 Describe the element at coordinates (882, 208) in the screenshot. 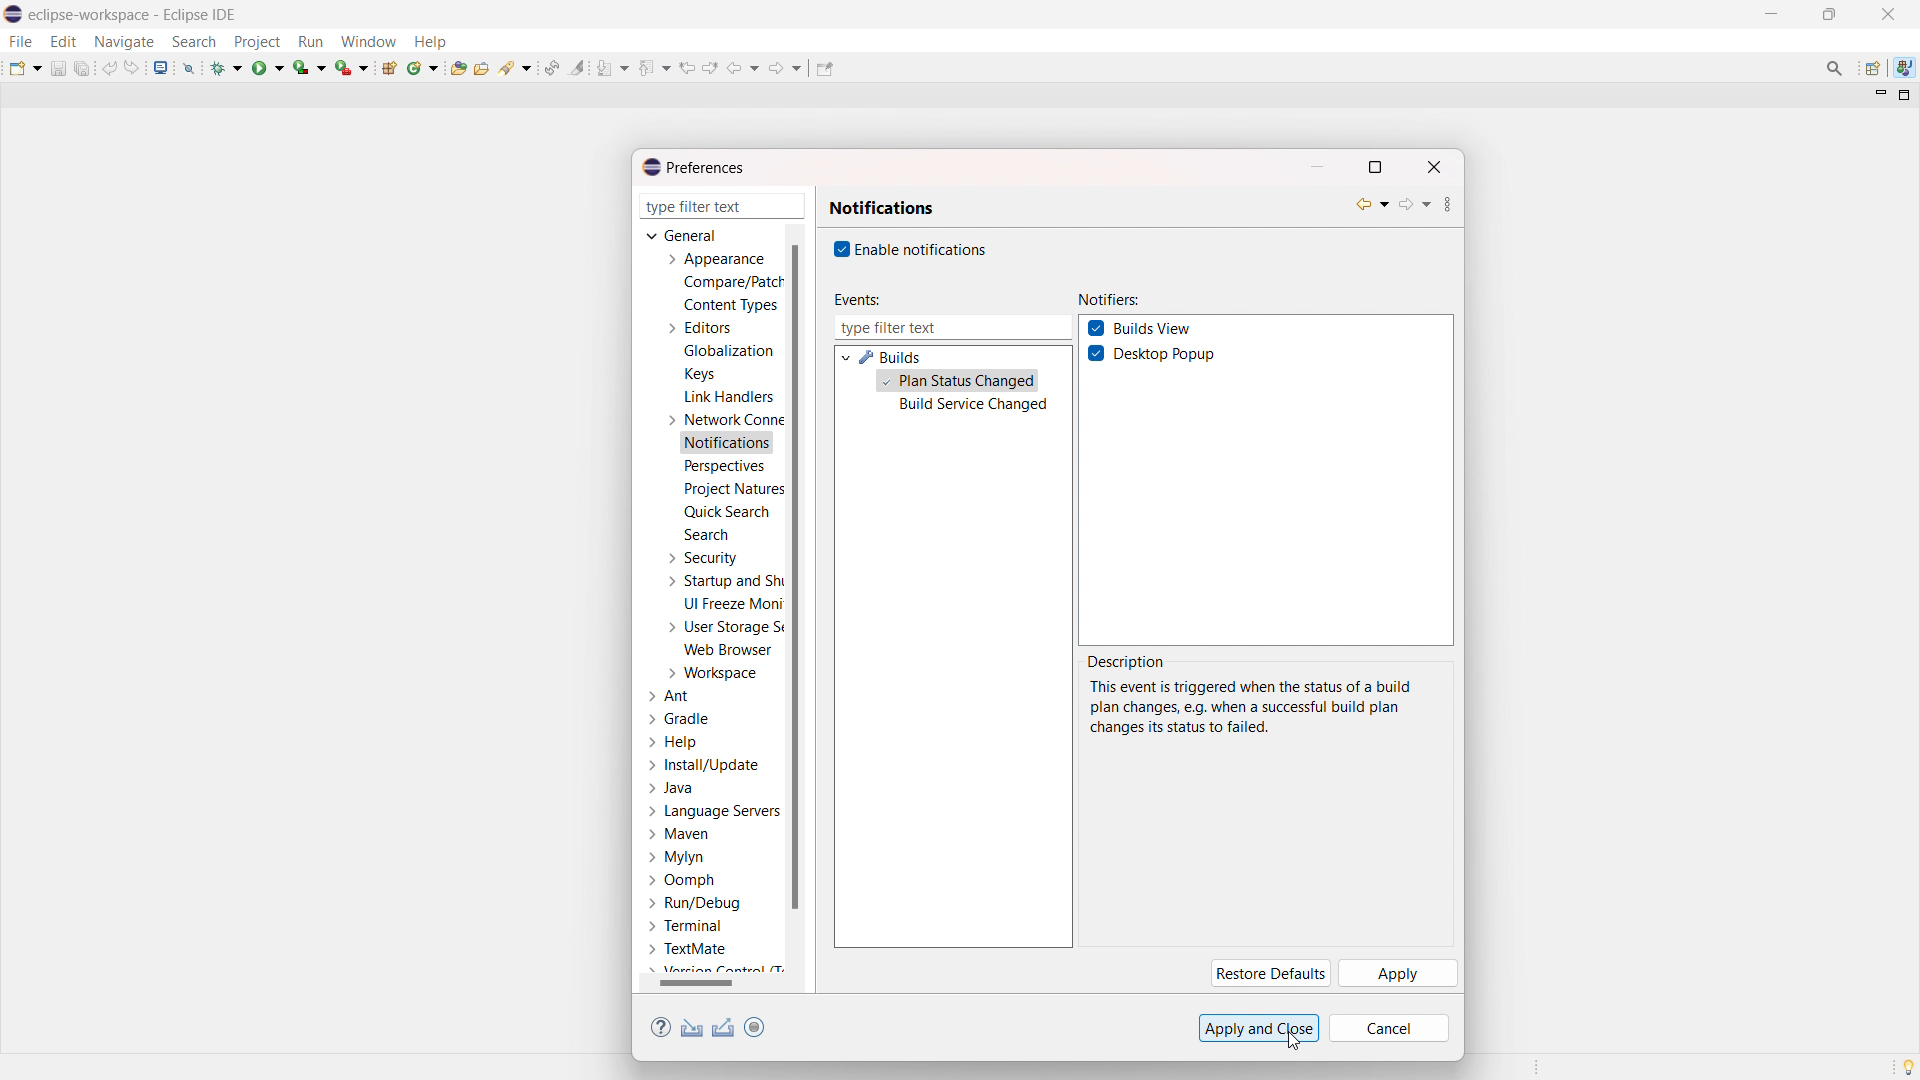

I see `notifications` at that location.